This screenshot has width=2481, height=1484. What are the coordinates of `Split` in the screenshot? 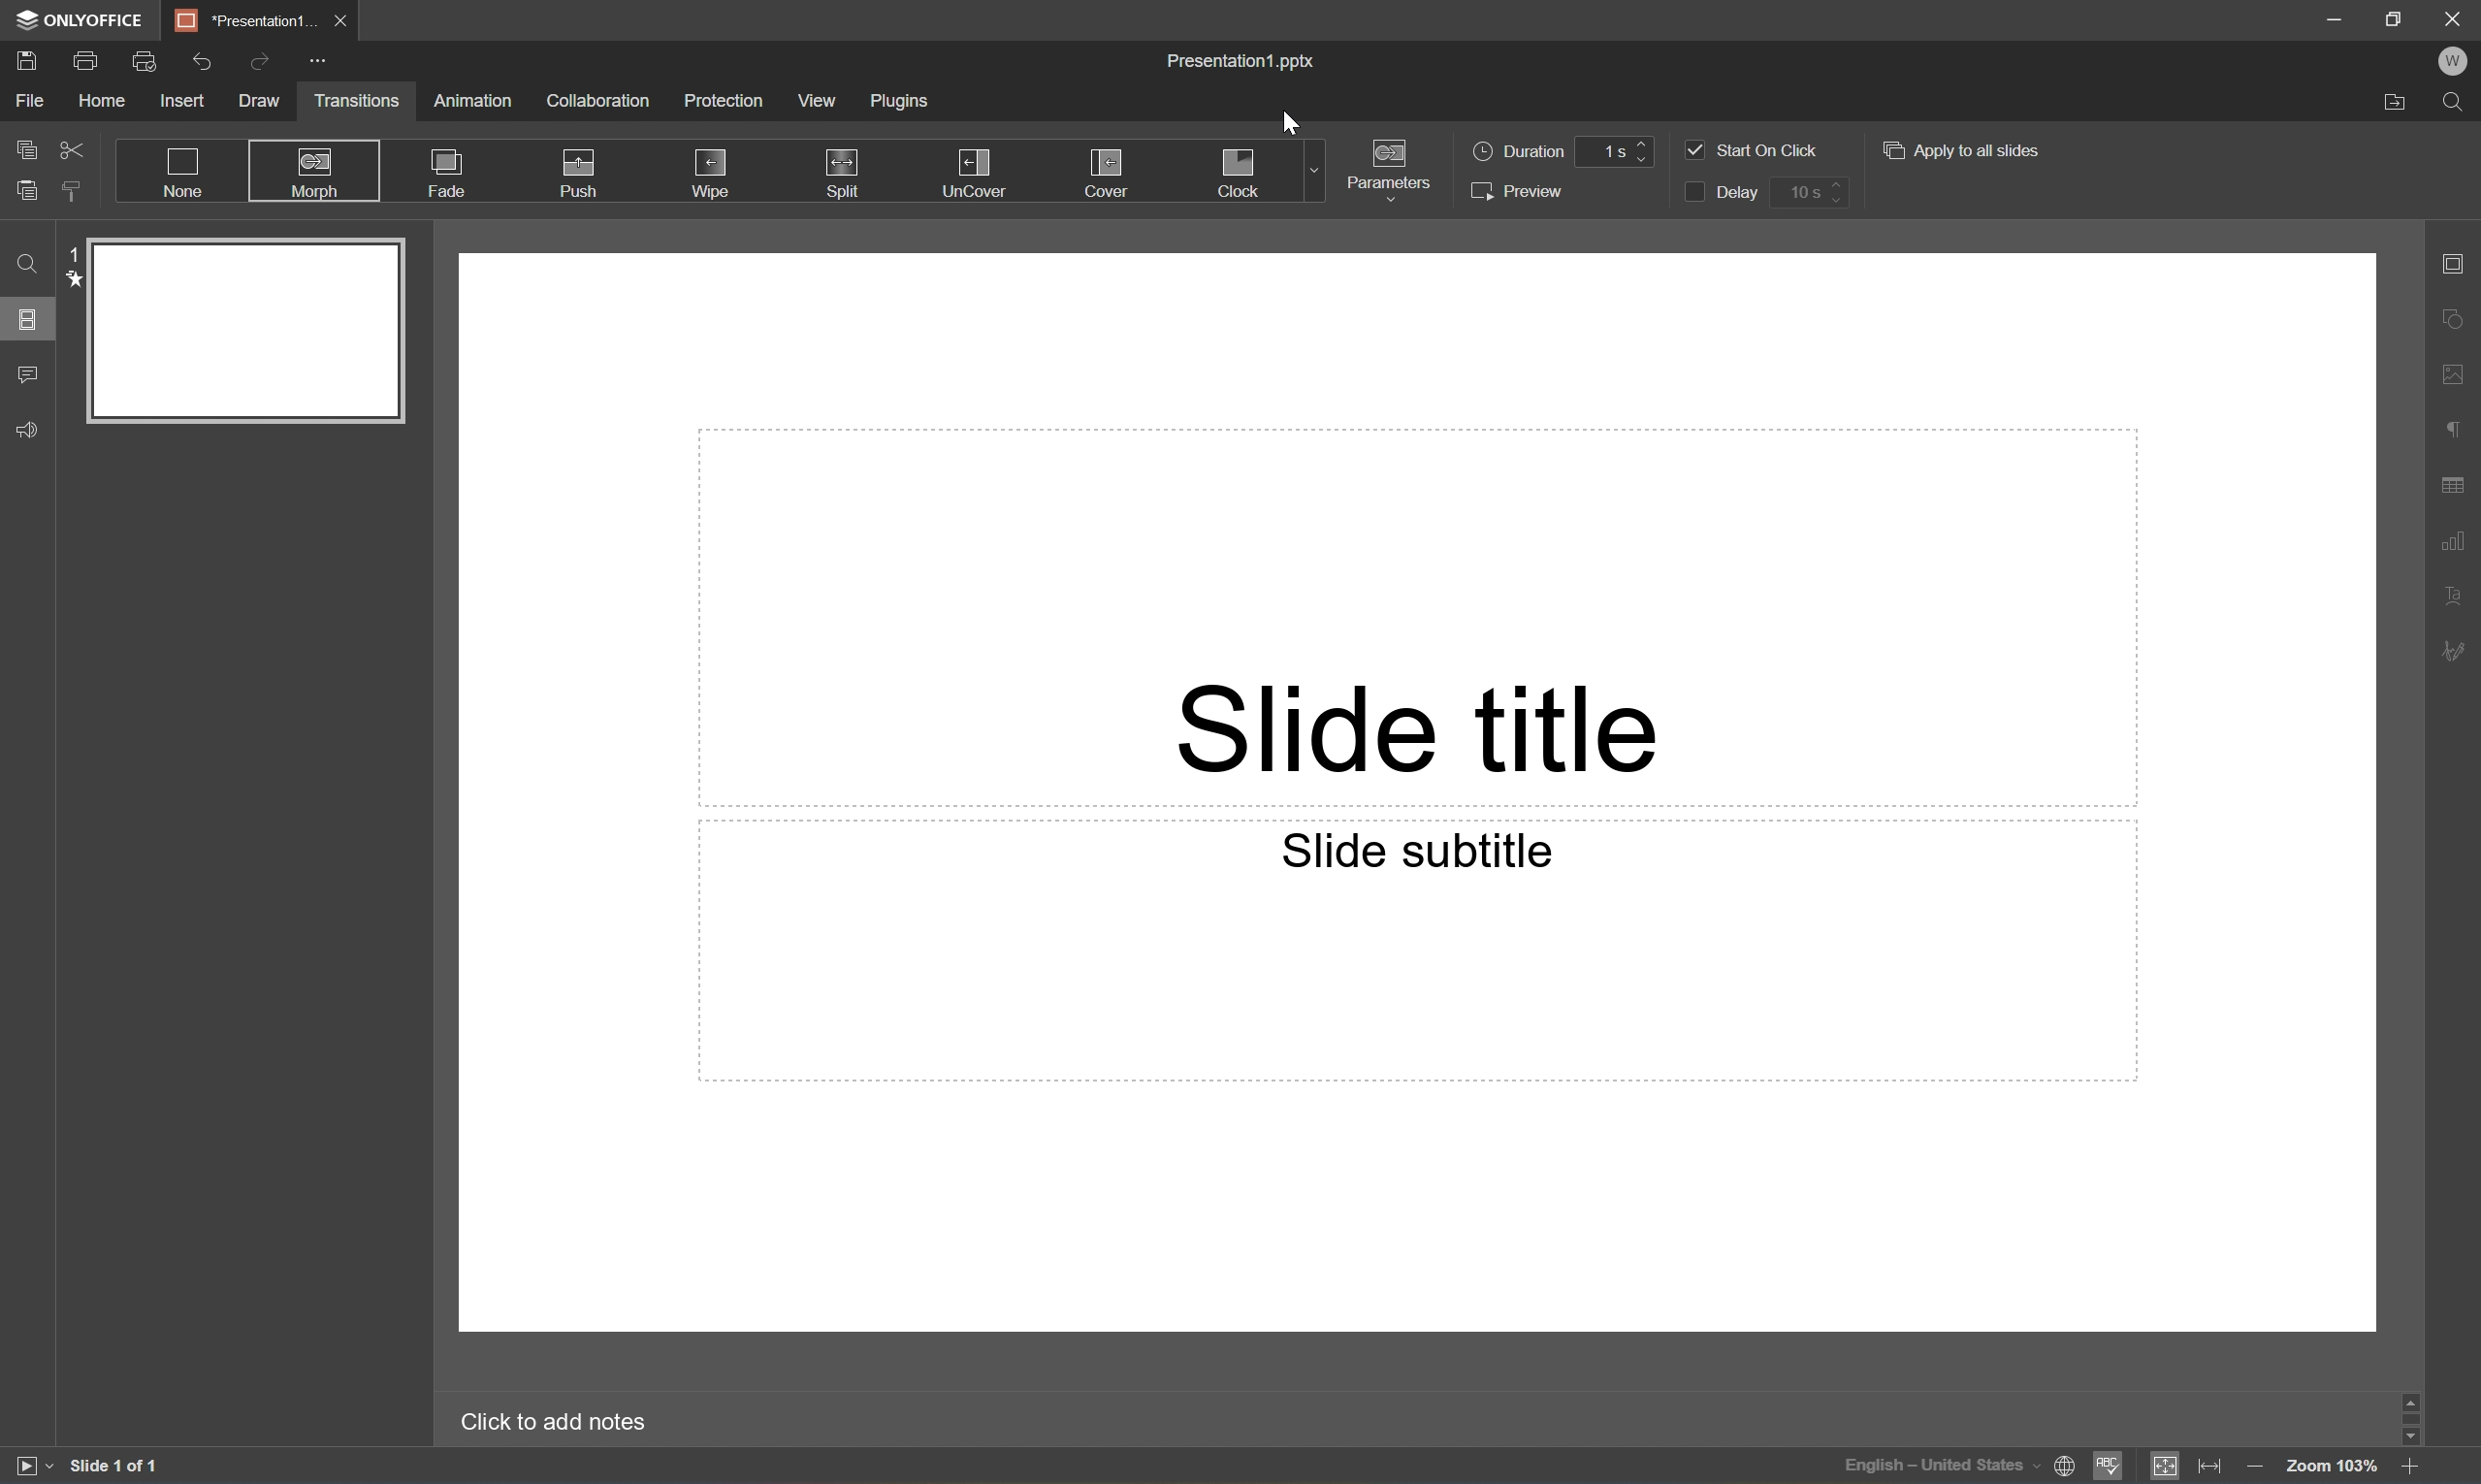 It's located at (842, 173).